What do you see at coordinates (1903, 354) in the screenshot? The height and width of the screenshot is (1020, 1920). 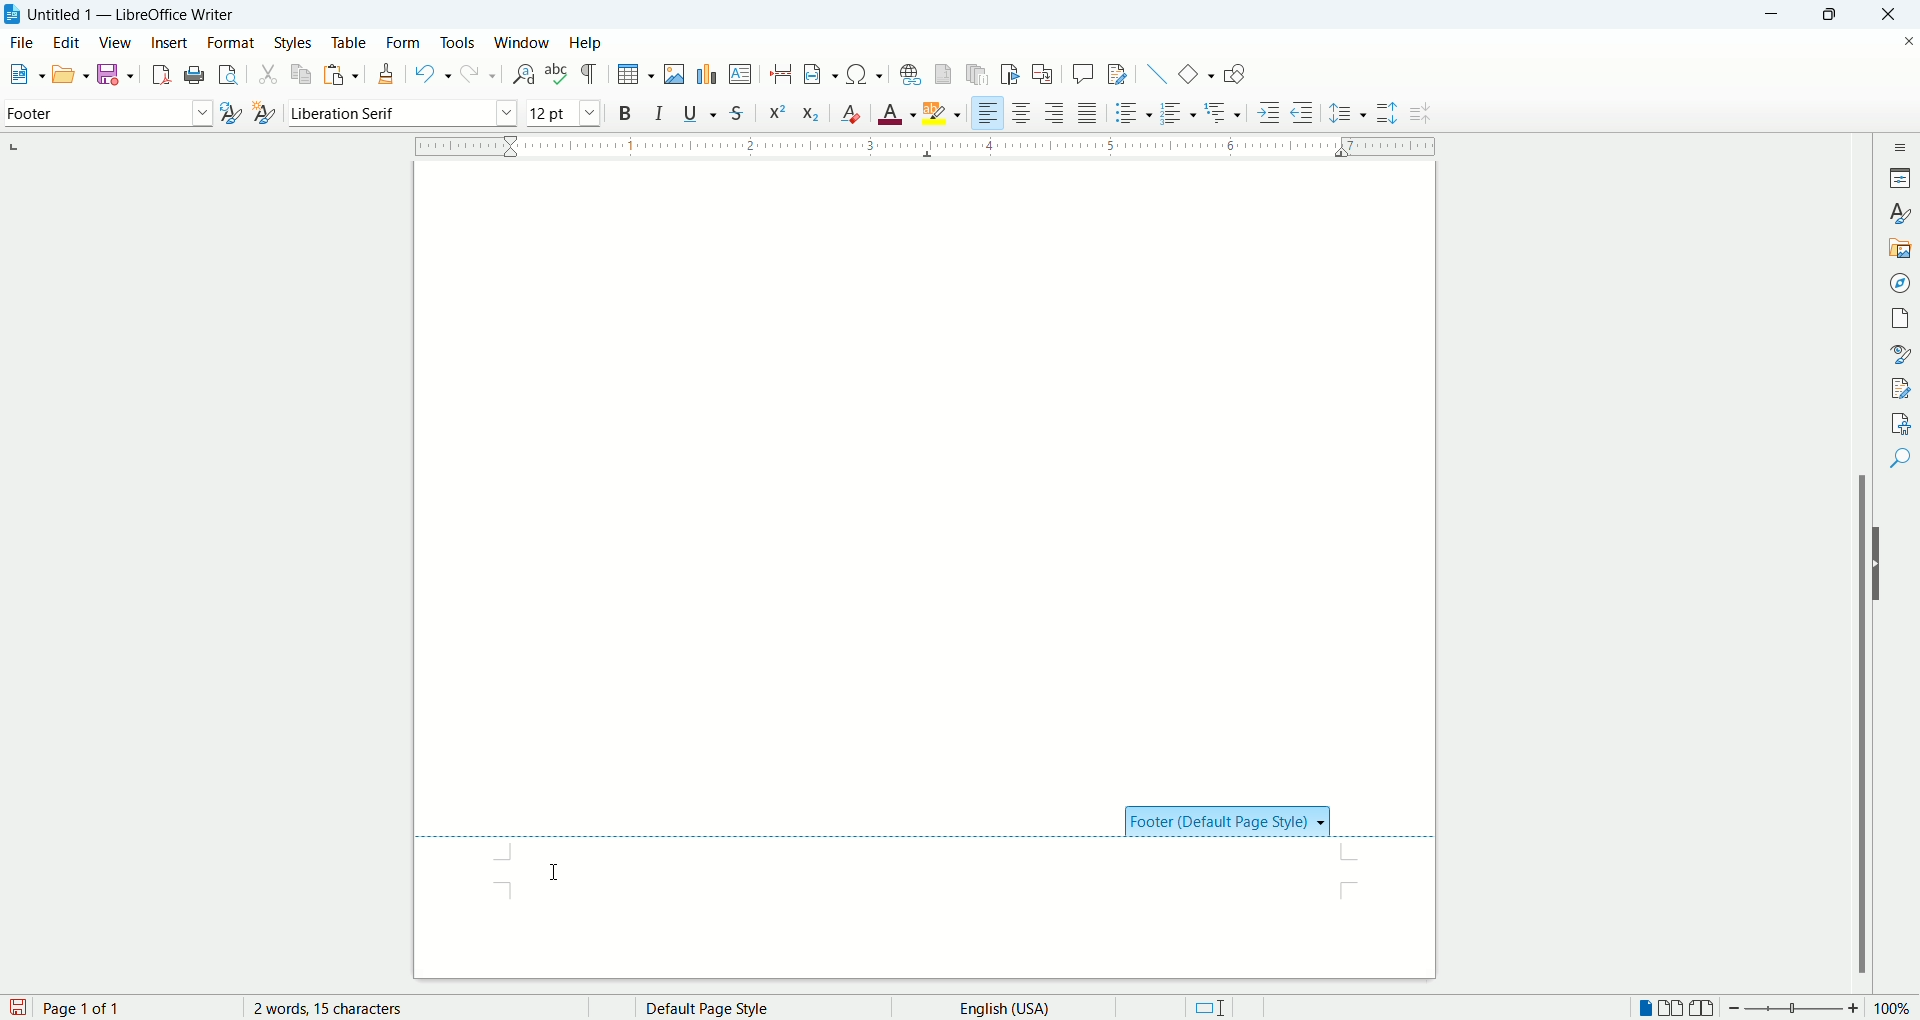 I see `style inspector` at bounding box center [1903, 354].